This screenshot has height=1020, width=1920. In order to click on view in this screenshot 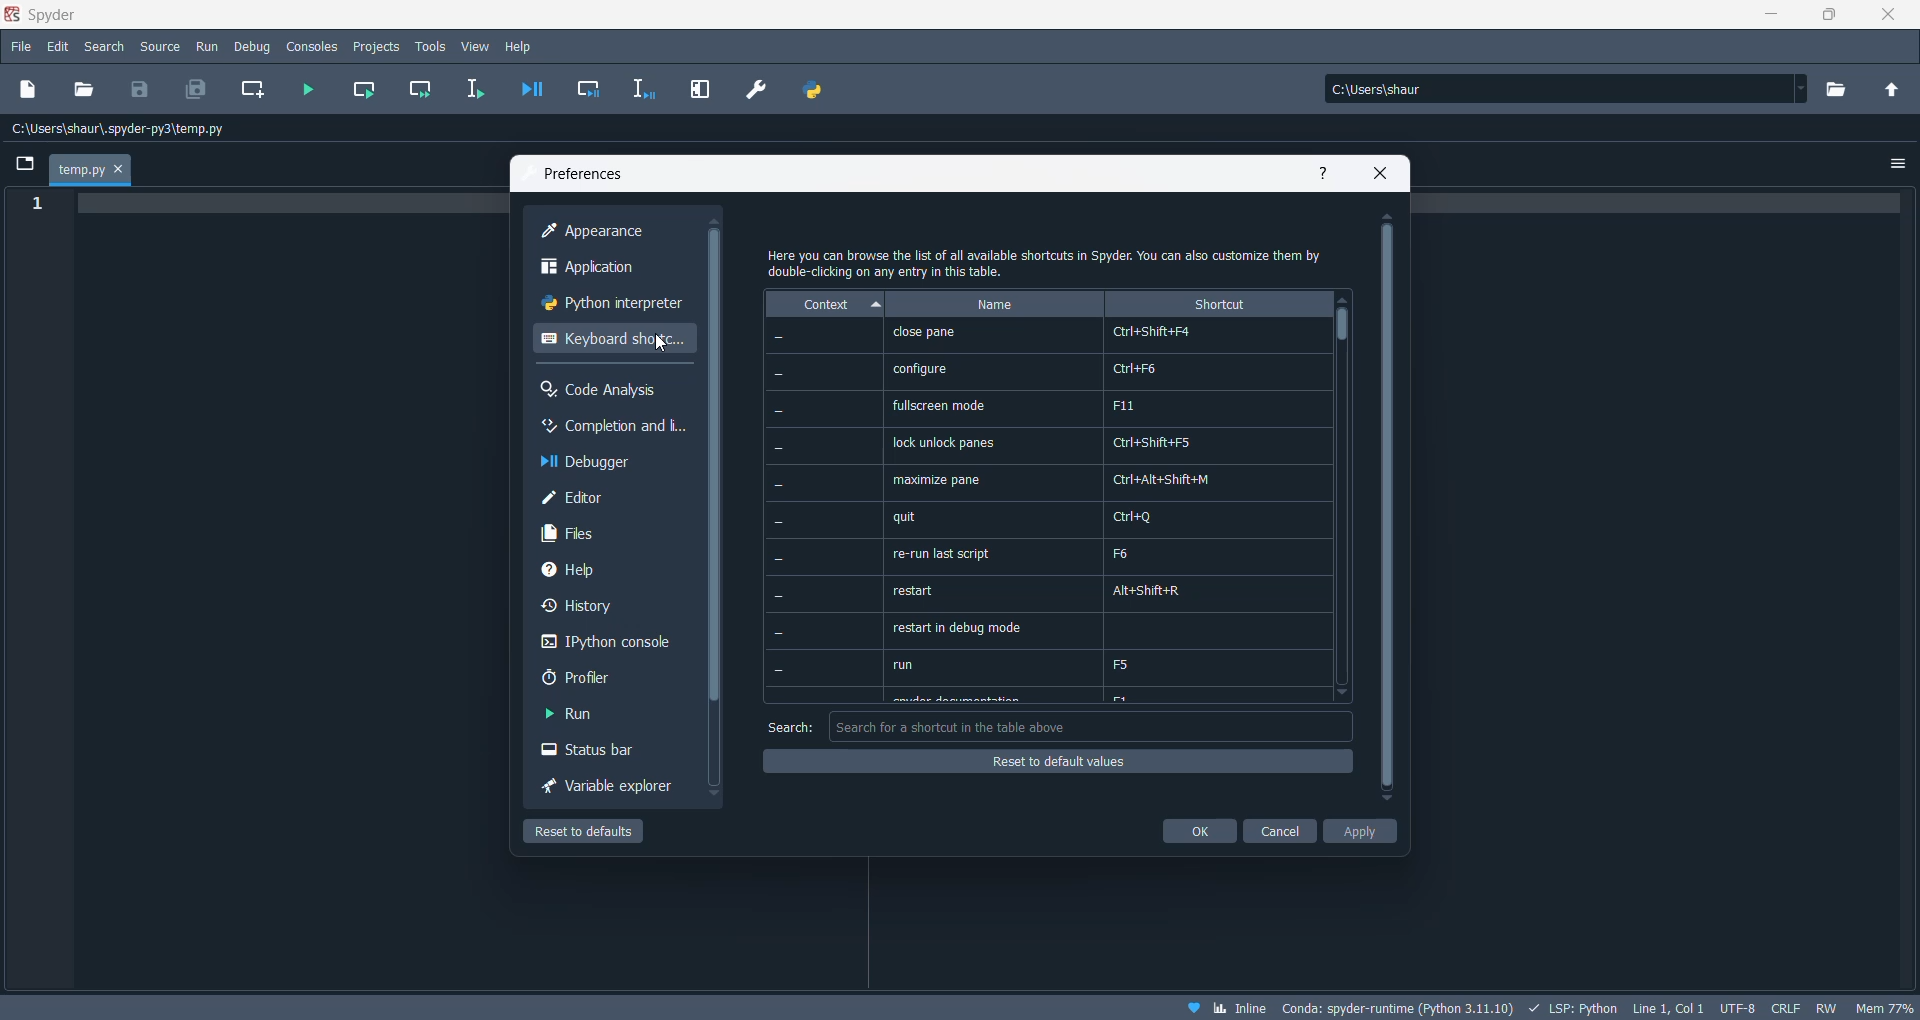, I will do `click(477, 48)`.